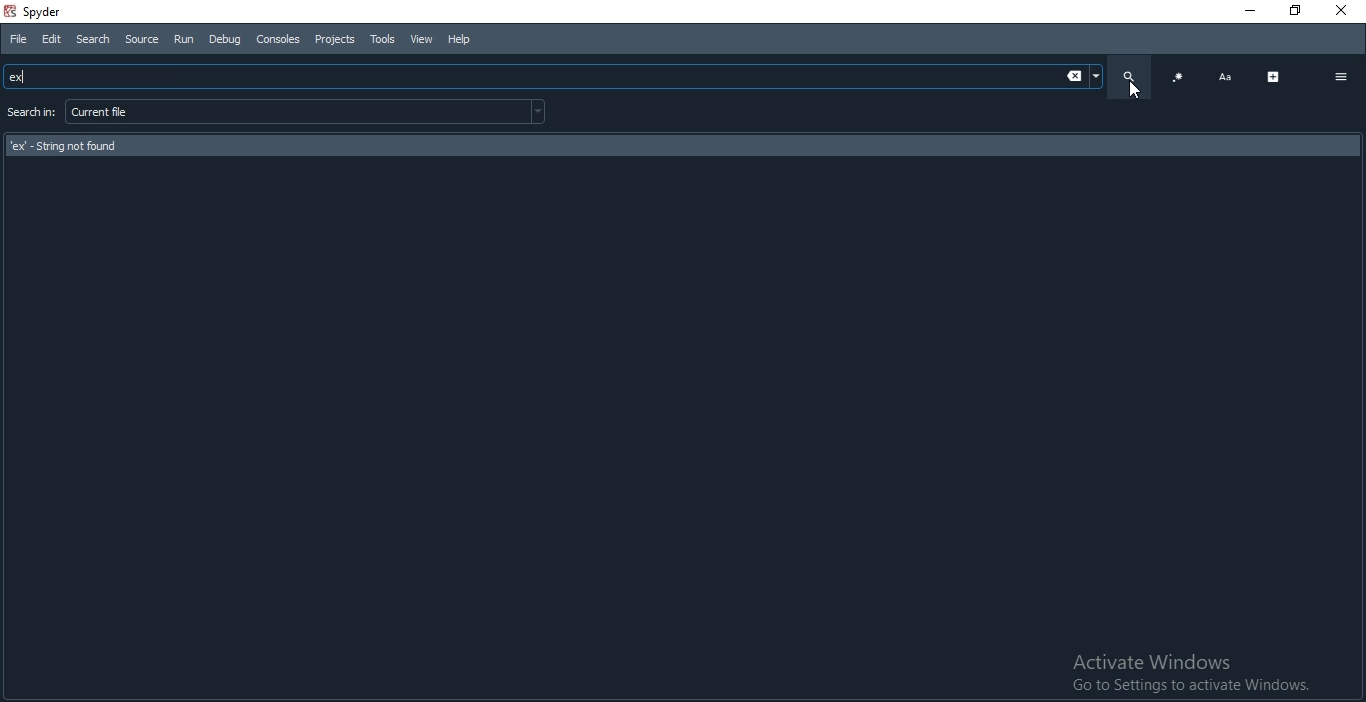 The image size is (1366, 702). I want to click on code blocks, so click(1178, 77).